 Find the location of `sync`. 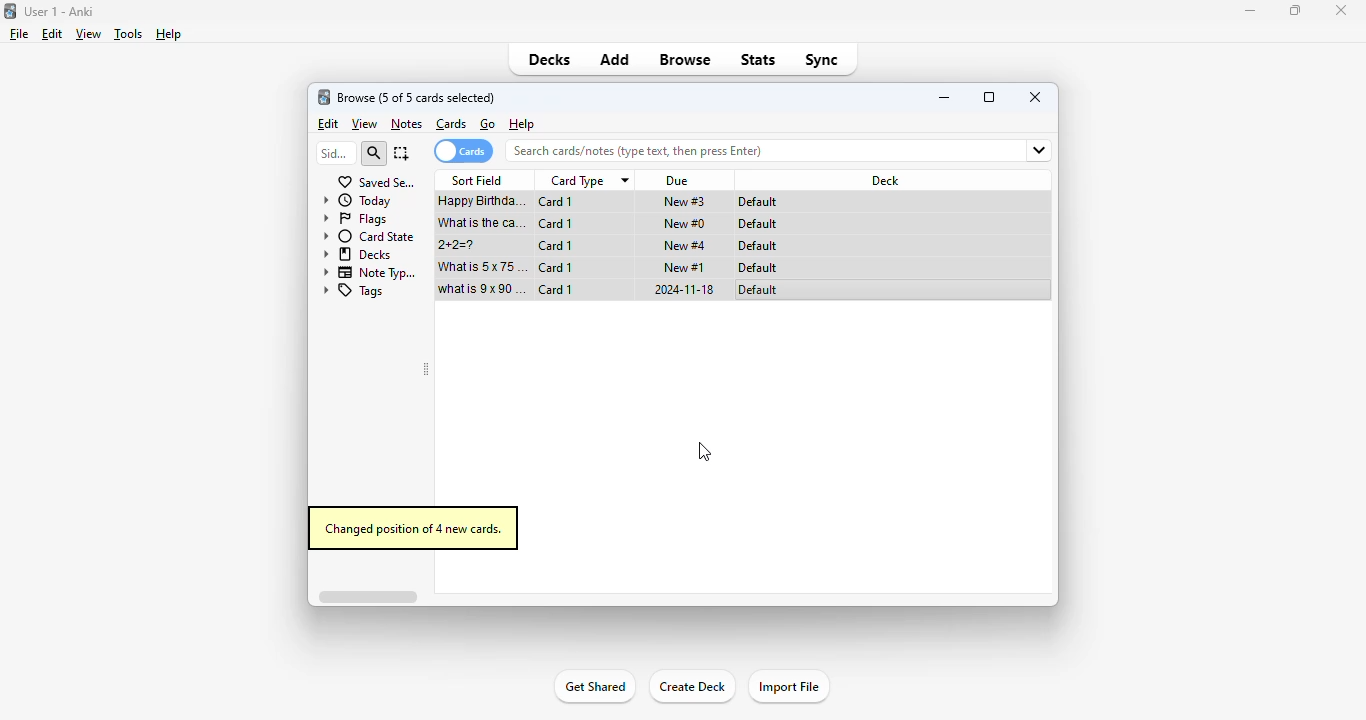

sync is located at coordinates (823, 60).